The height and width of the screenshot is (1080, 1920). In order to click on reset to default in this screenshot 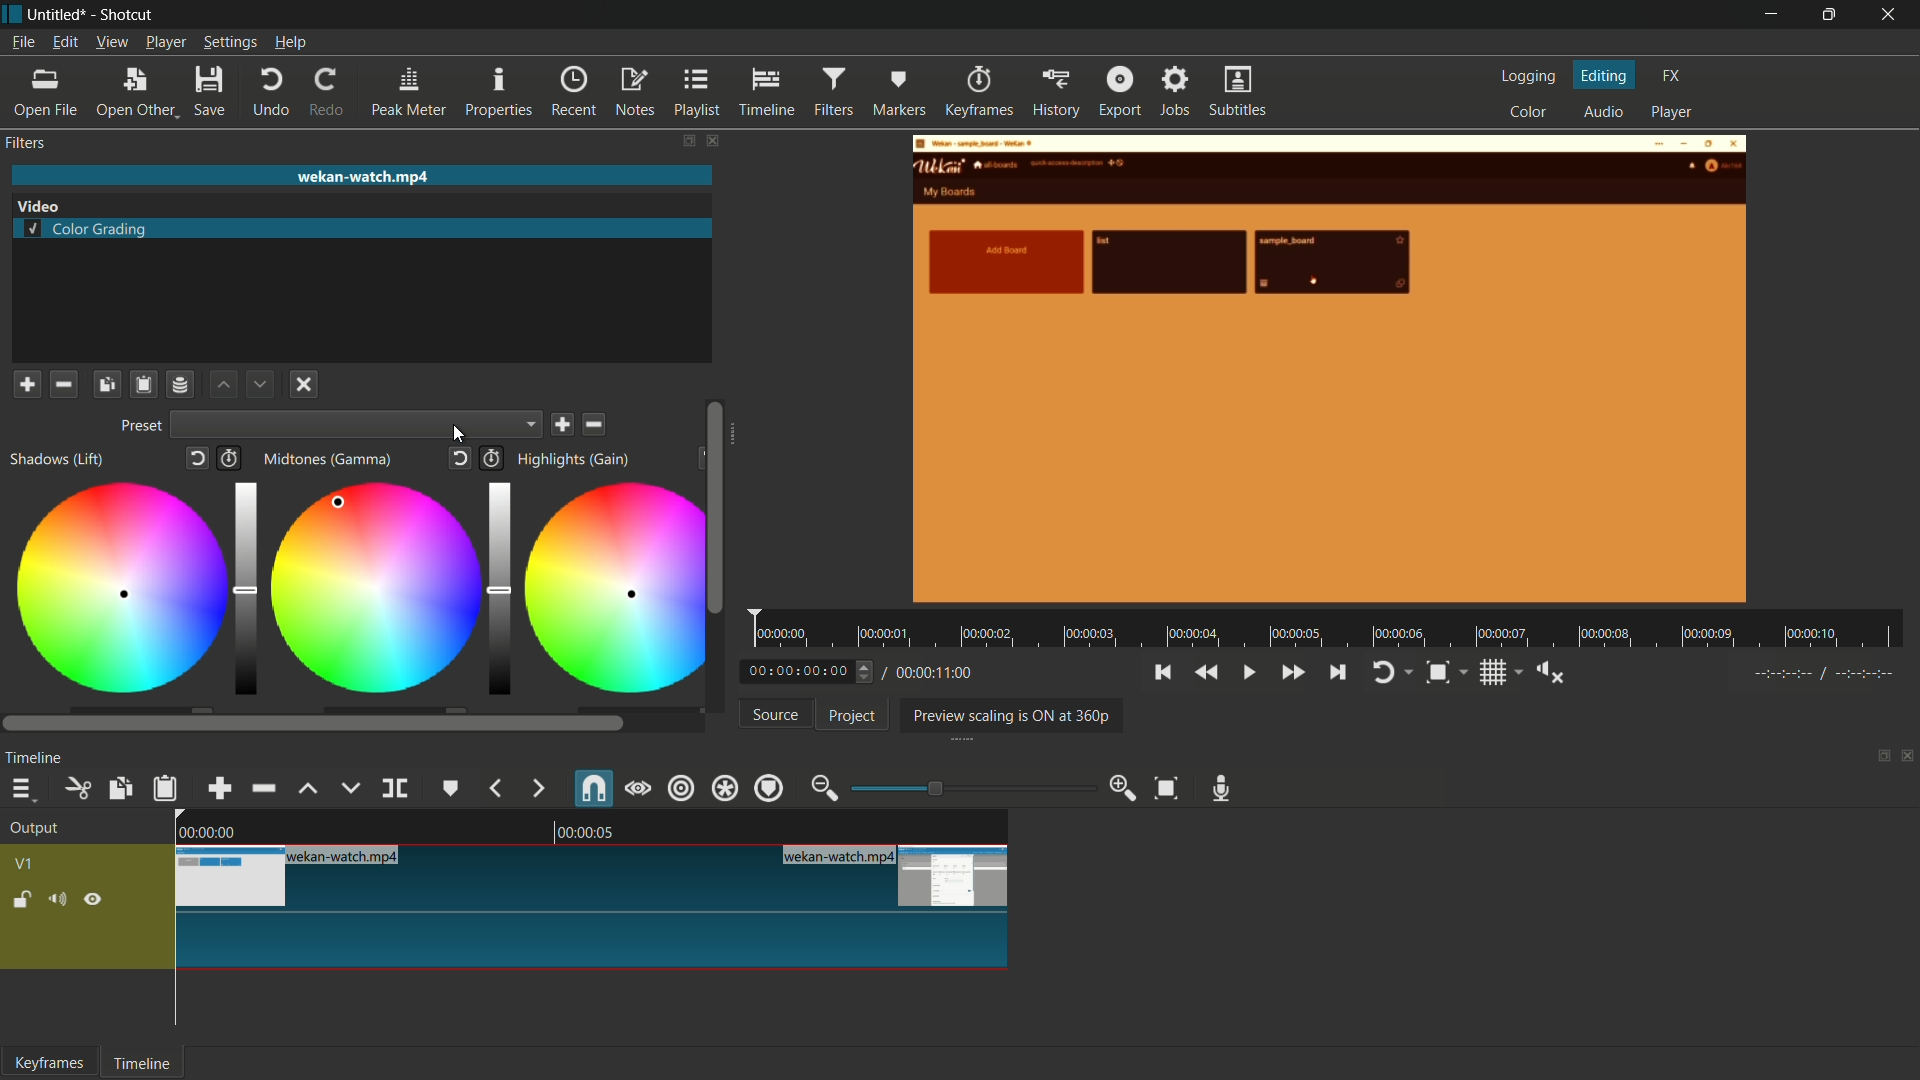, I will do `click(461, 457)`.